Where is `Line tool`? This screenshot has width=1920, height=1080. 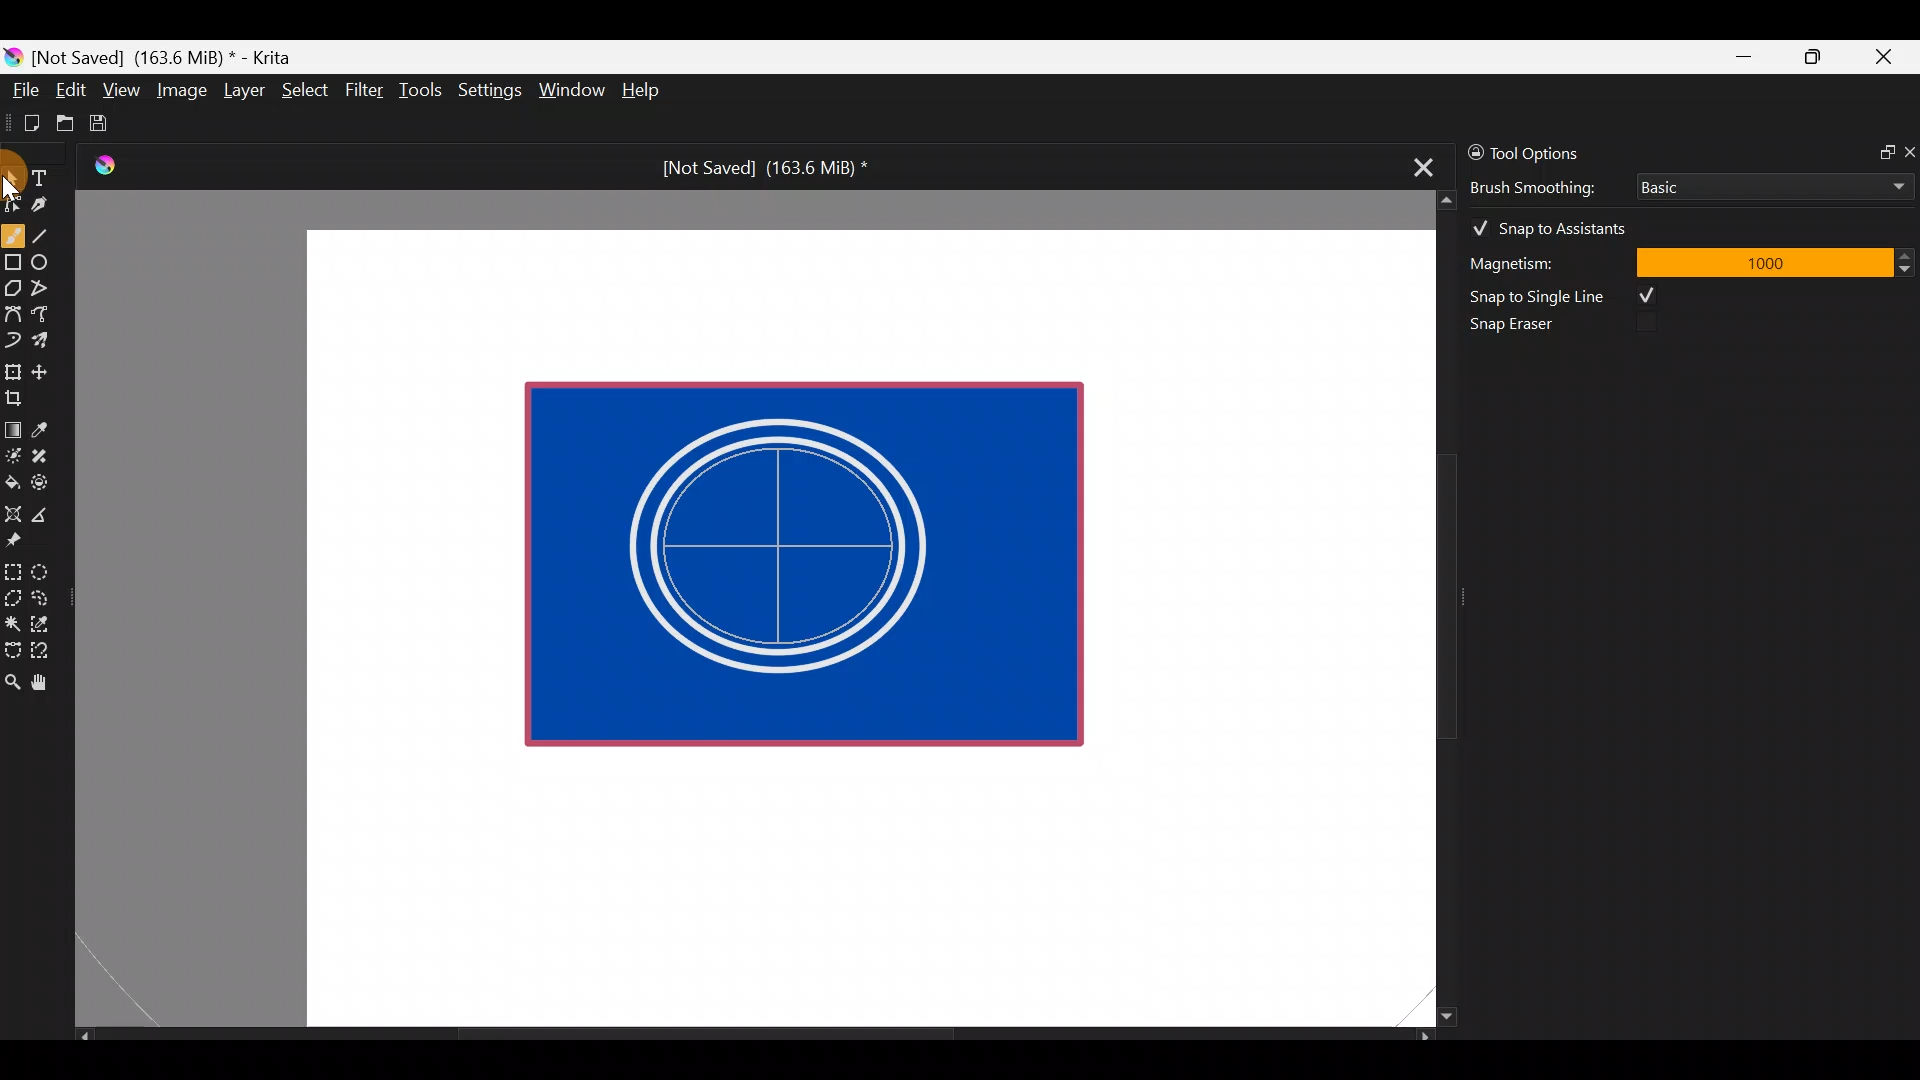
Line tool is located at coordinates (53, 234).